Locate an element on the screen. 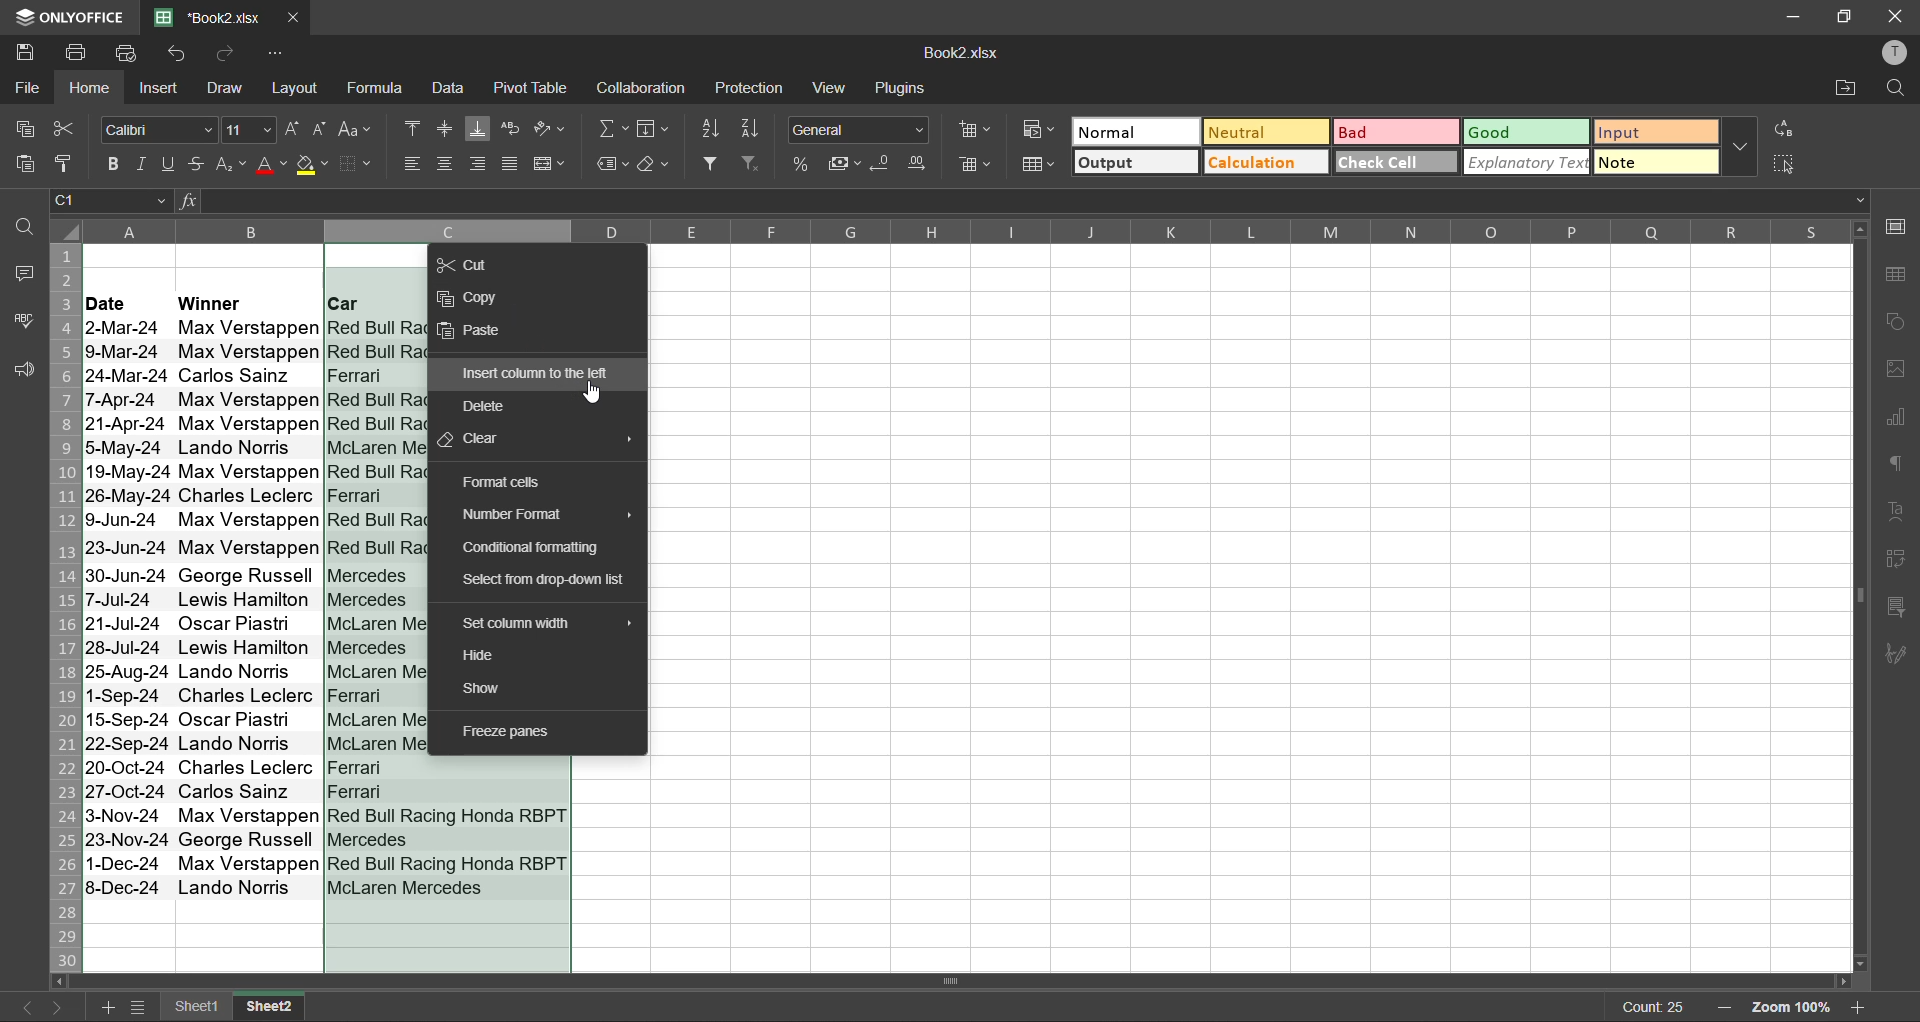 The width and height of the screenshot is (1920, 1022). format as table is located at coordinates (1038, 167).